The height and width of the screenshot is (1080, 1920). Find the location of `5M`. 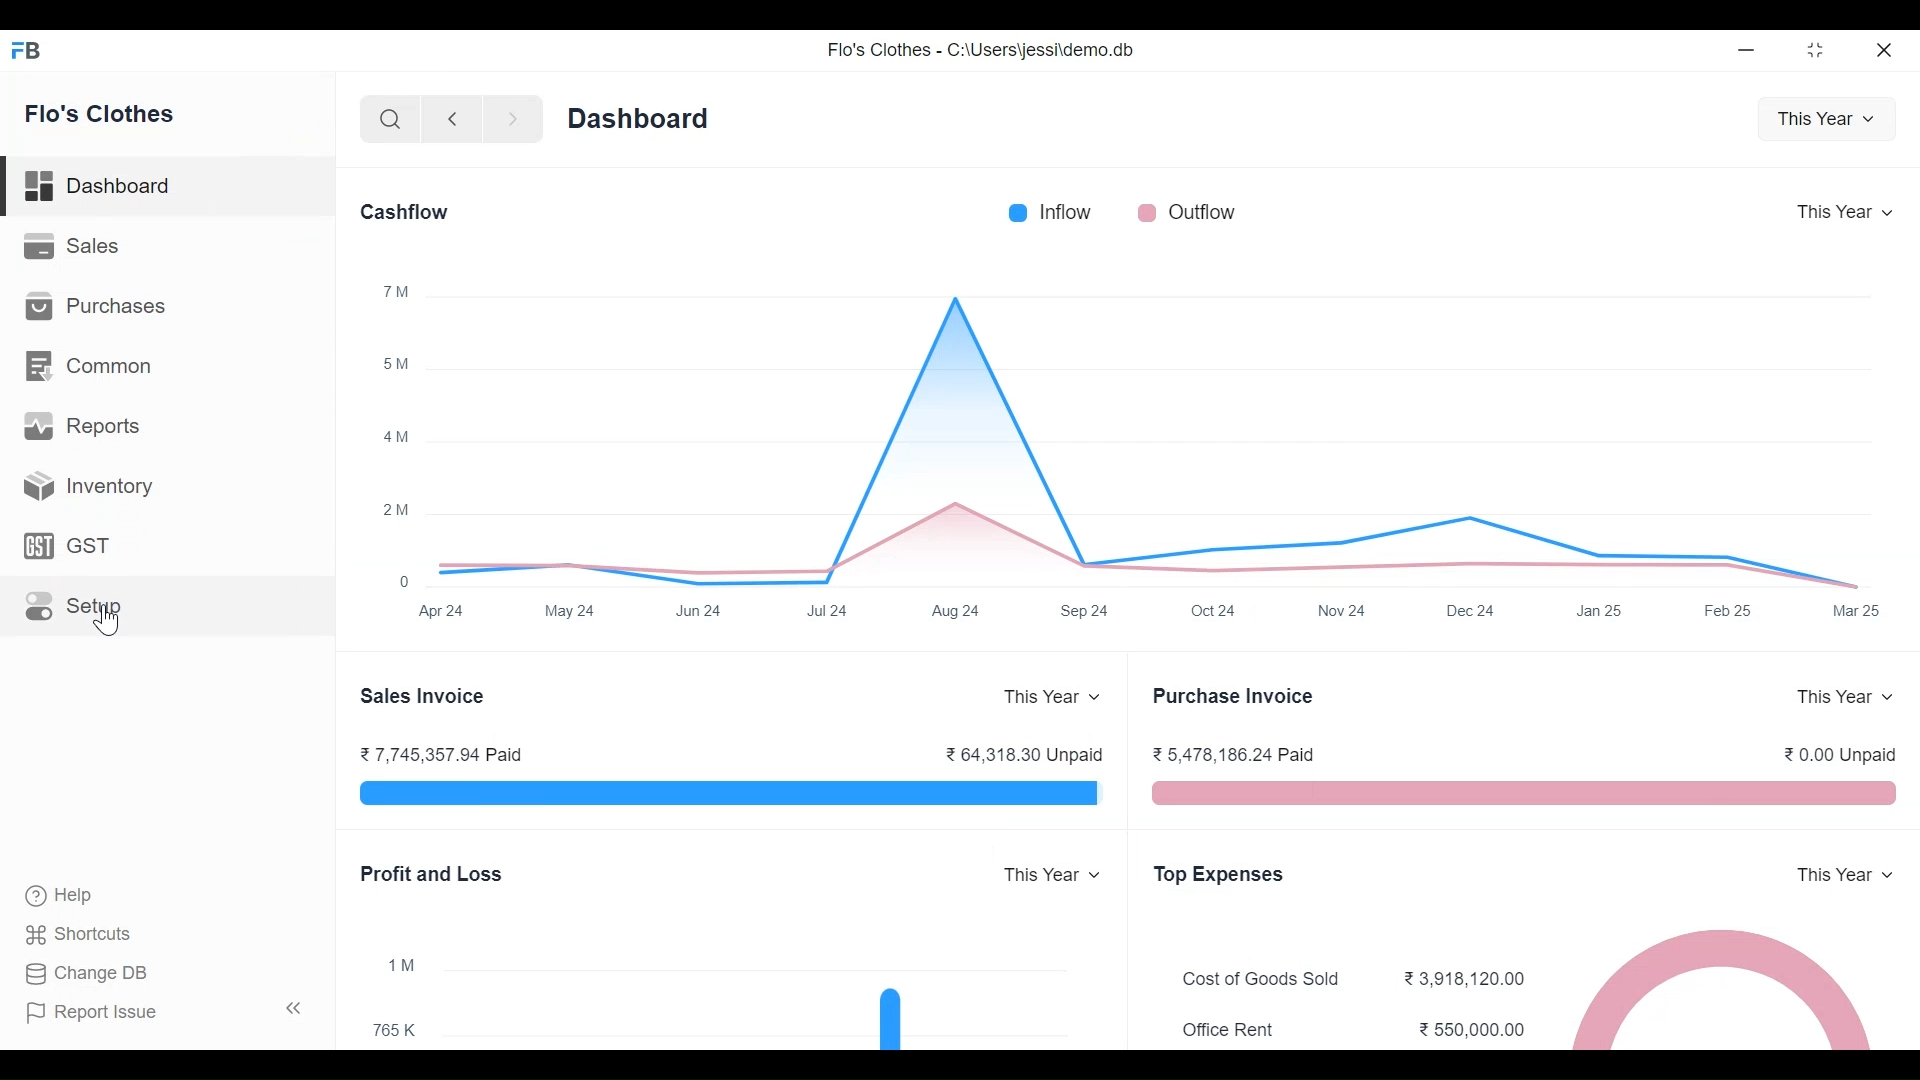

5M is located at coordinates (391, 363).